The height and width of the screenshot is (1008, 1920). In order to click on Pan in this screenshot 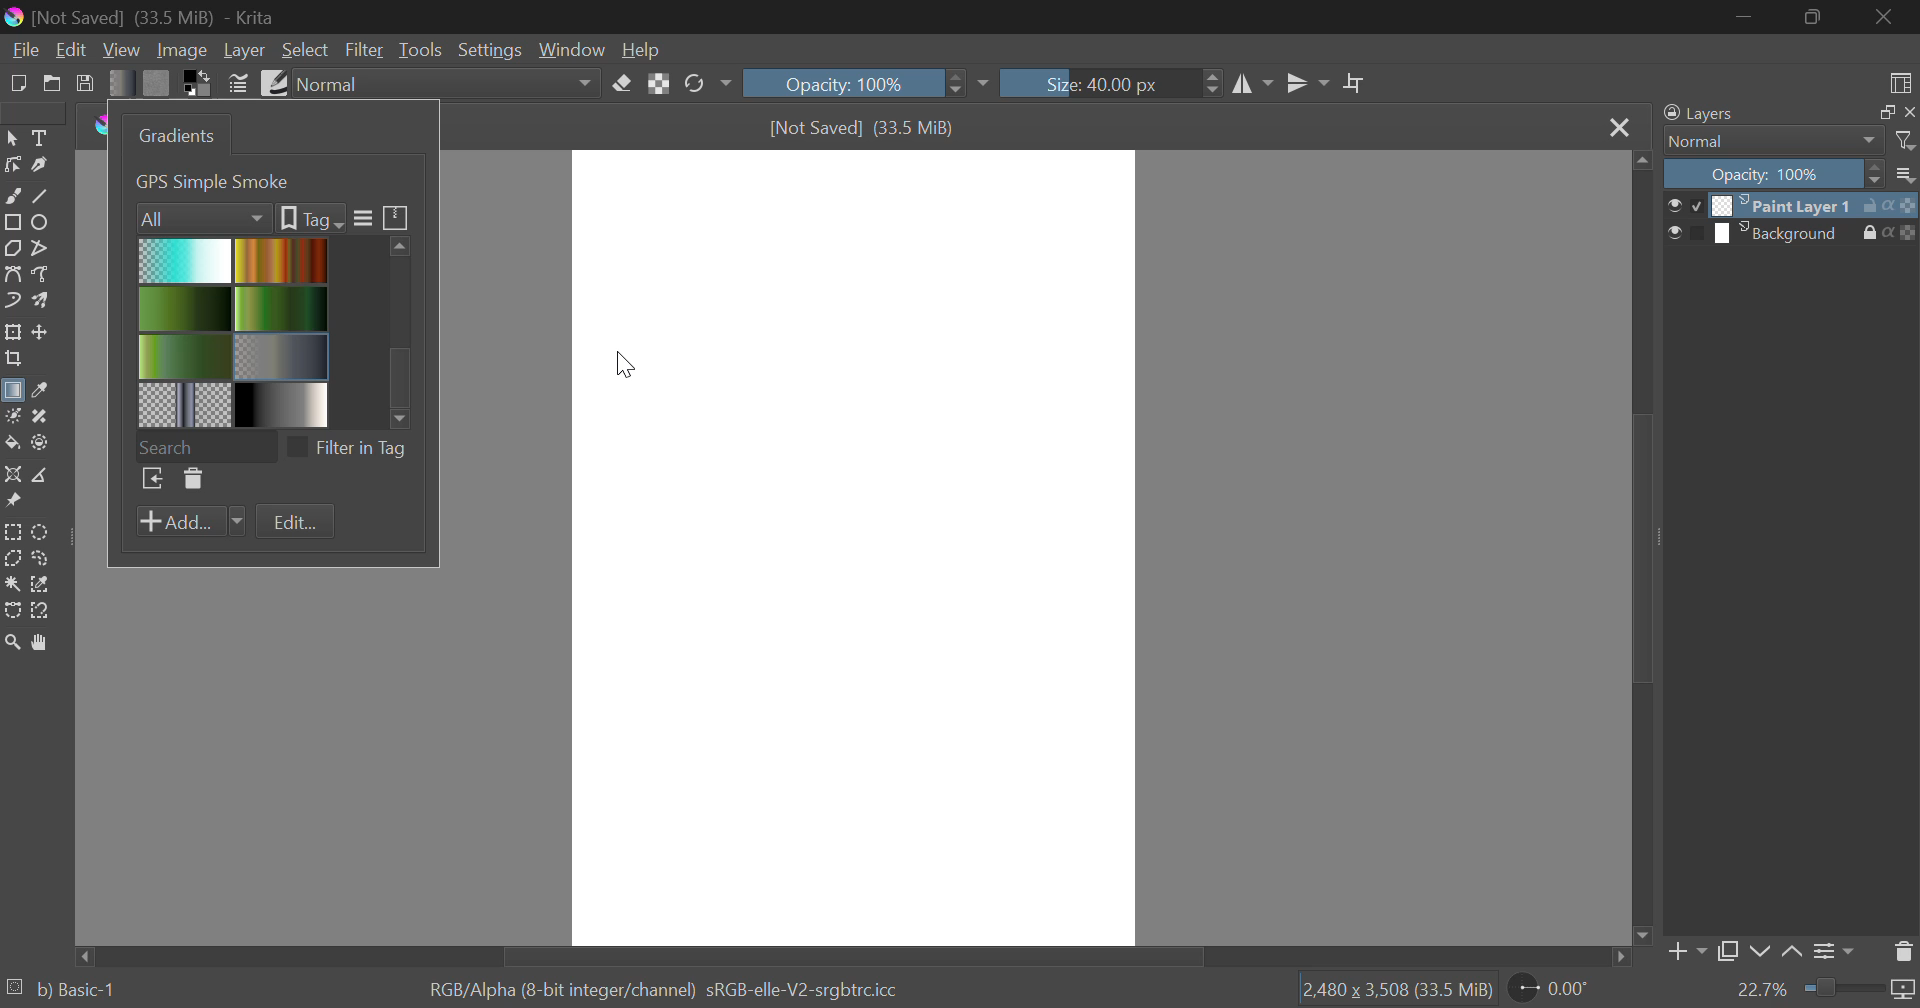, I will do `click(38, 642)`.